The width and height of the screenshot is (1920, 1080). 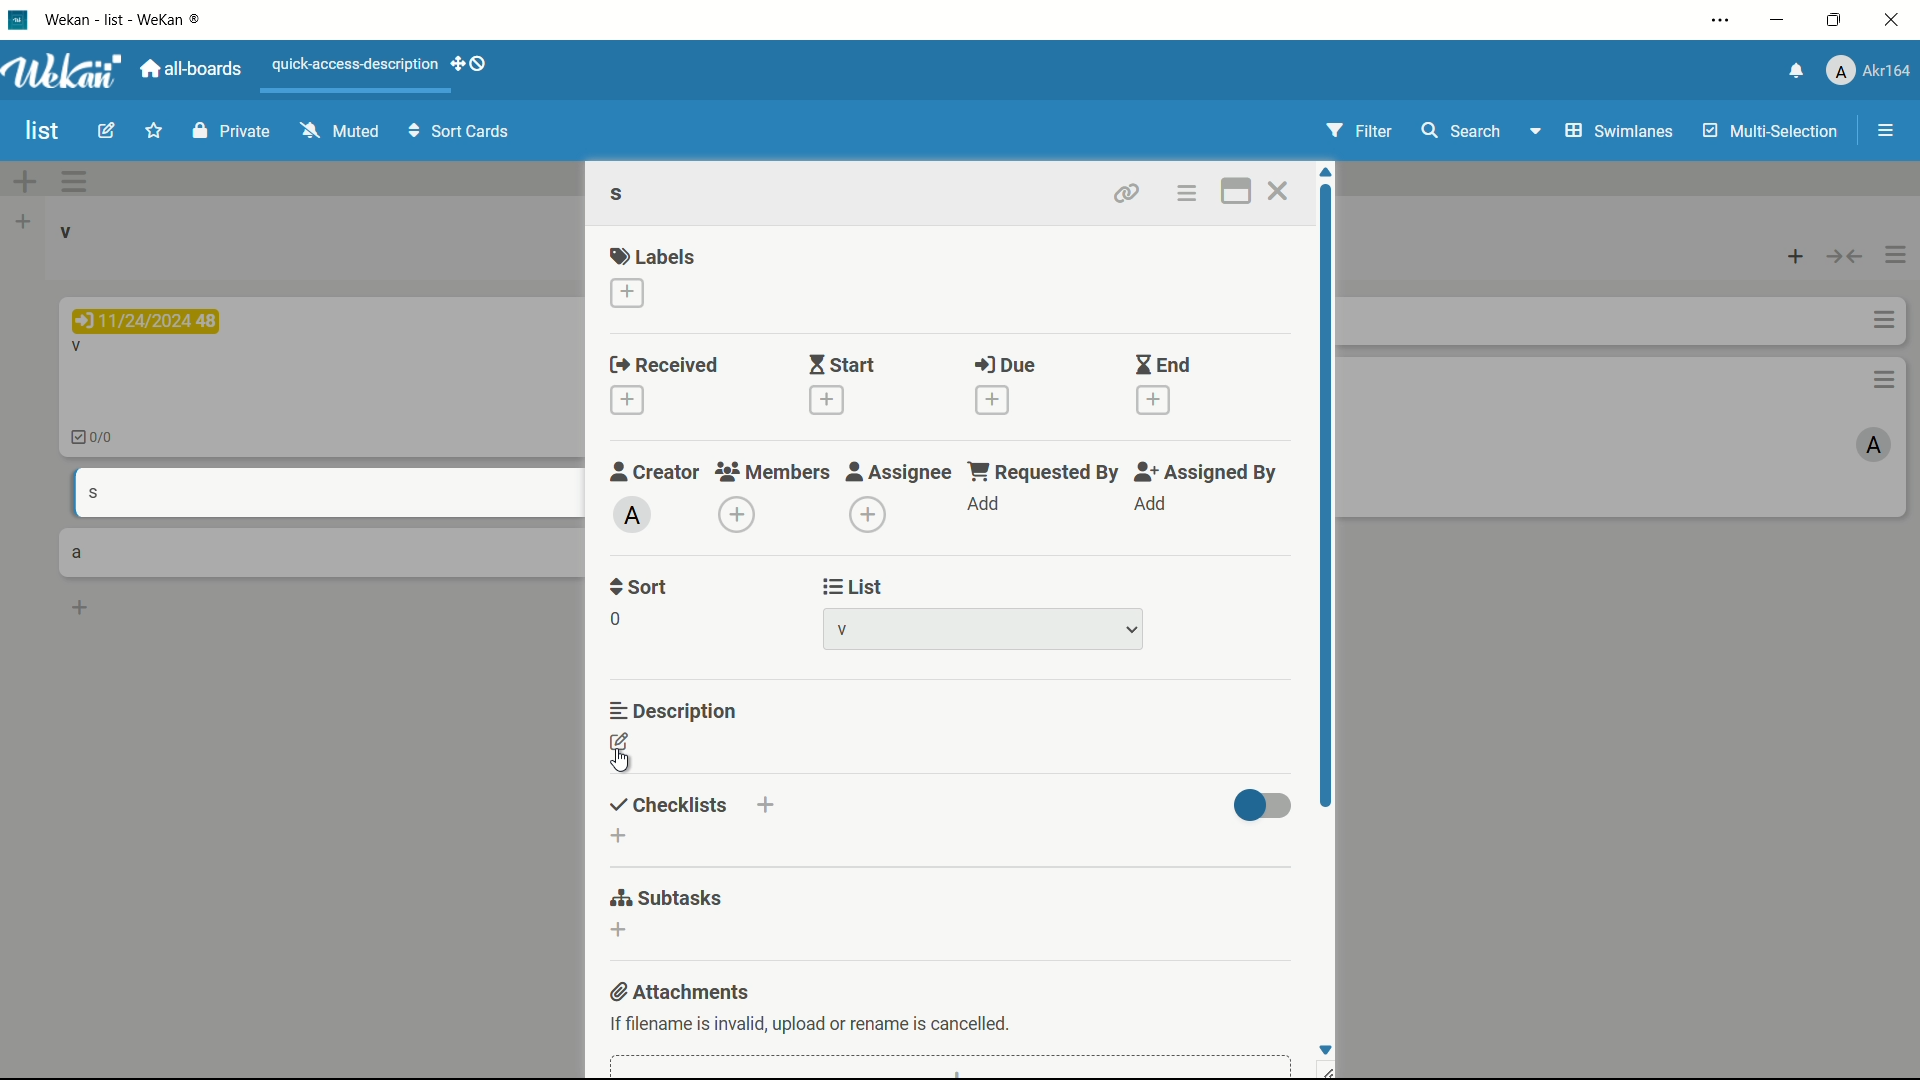 What do you see at coordinates (1780, 20) in the screenshot?
I see `minimize` at bounding box center [1780, 20].